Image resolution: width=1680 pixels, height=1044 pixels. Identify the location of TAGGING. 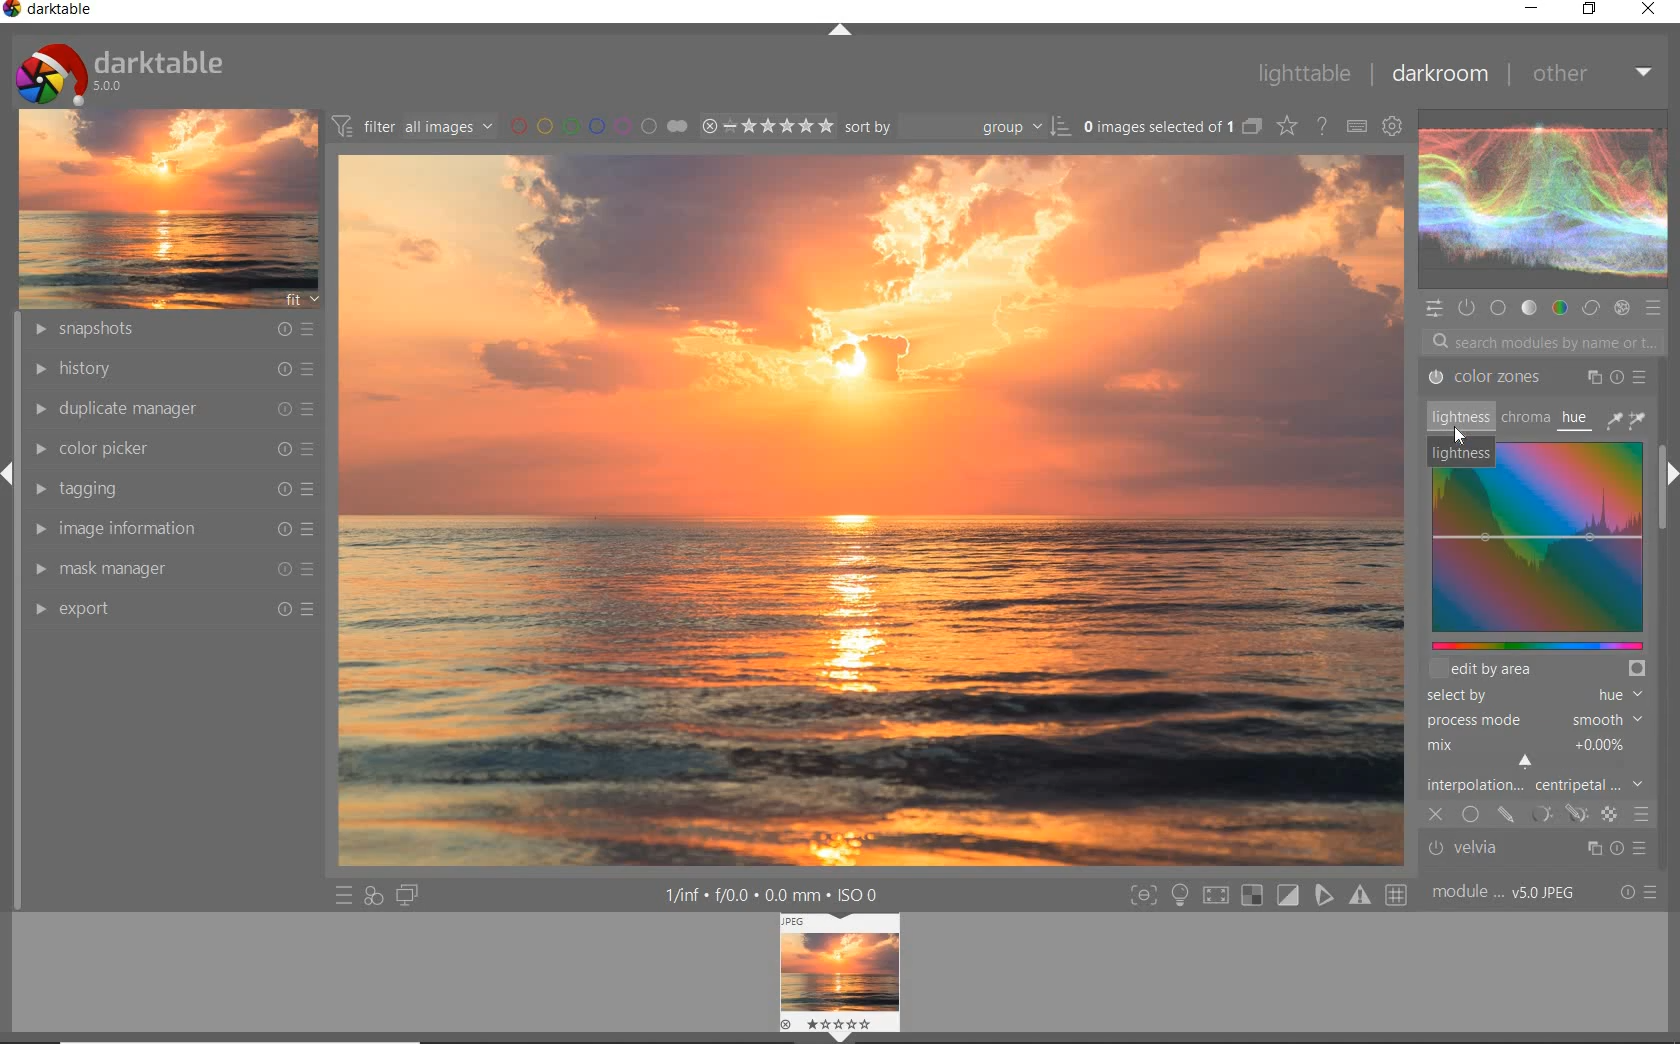
(171, 487).